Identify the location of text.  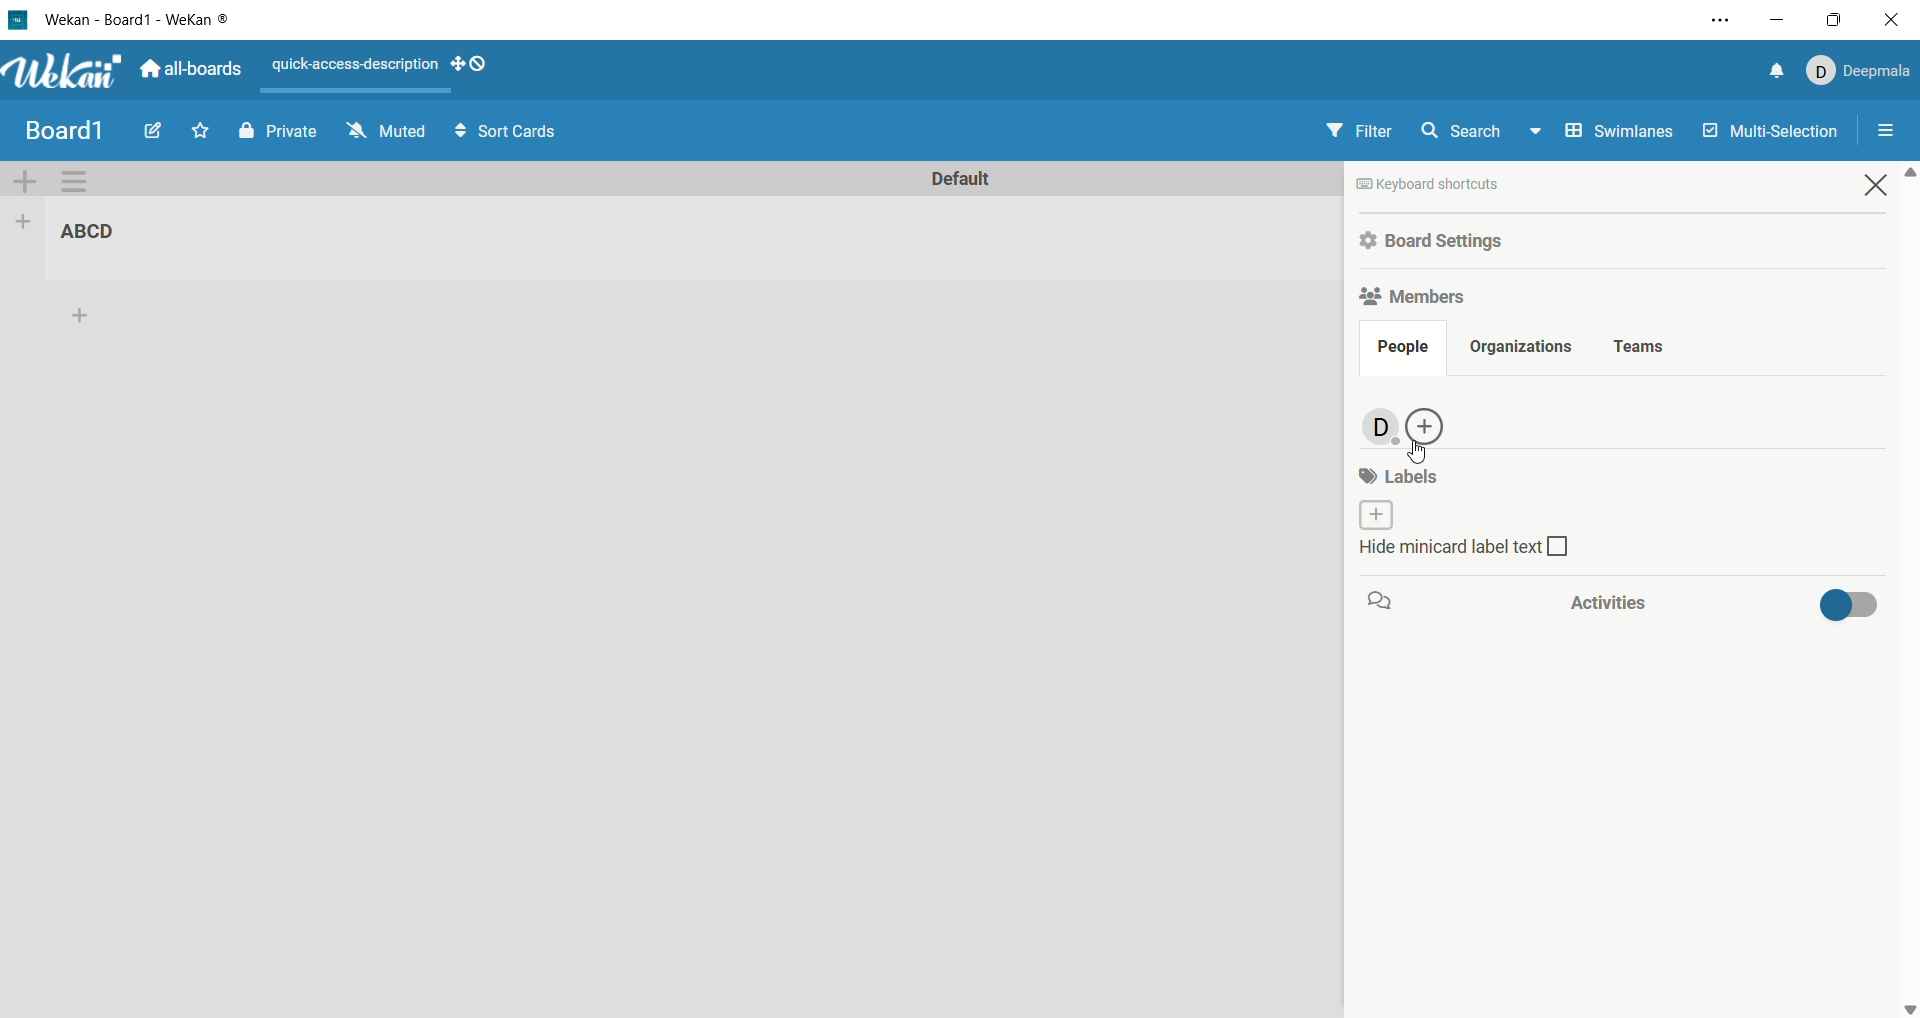
(355, 65).